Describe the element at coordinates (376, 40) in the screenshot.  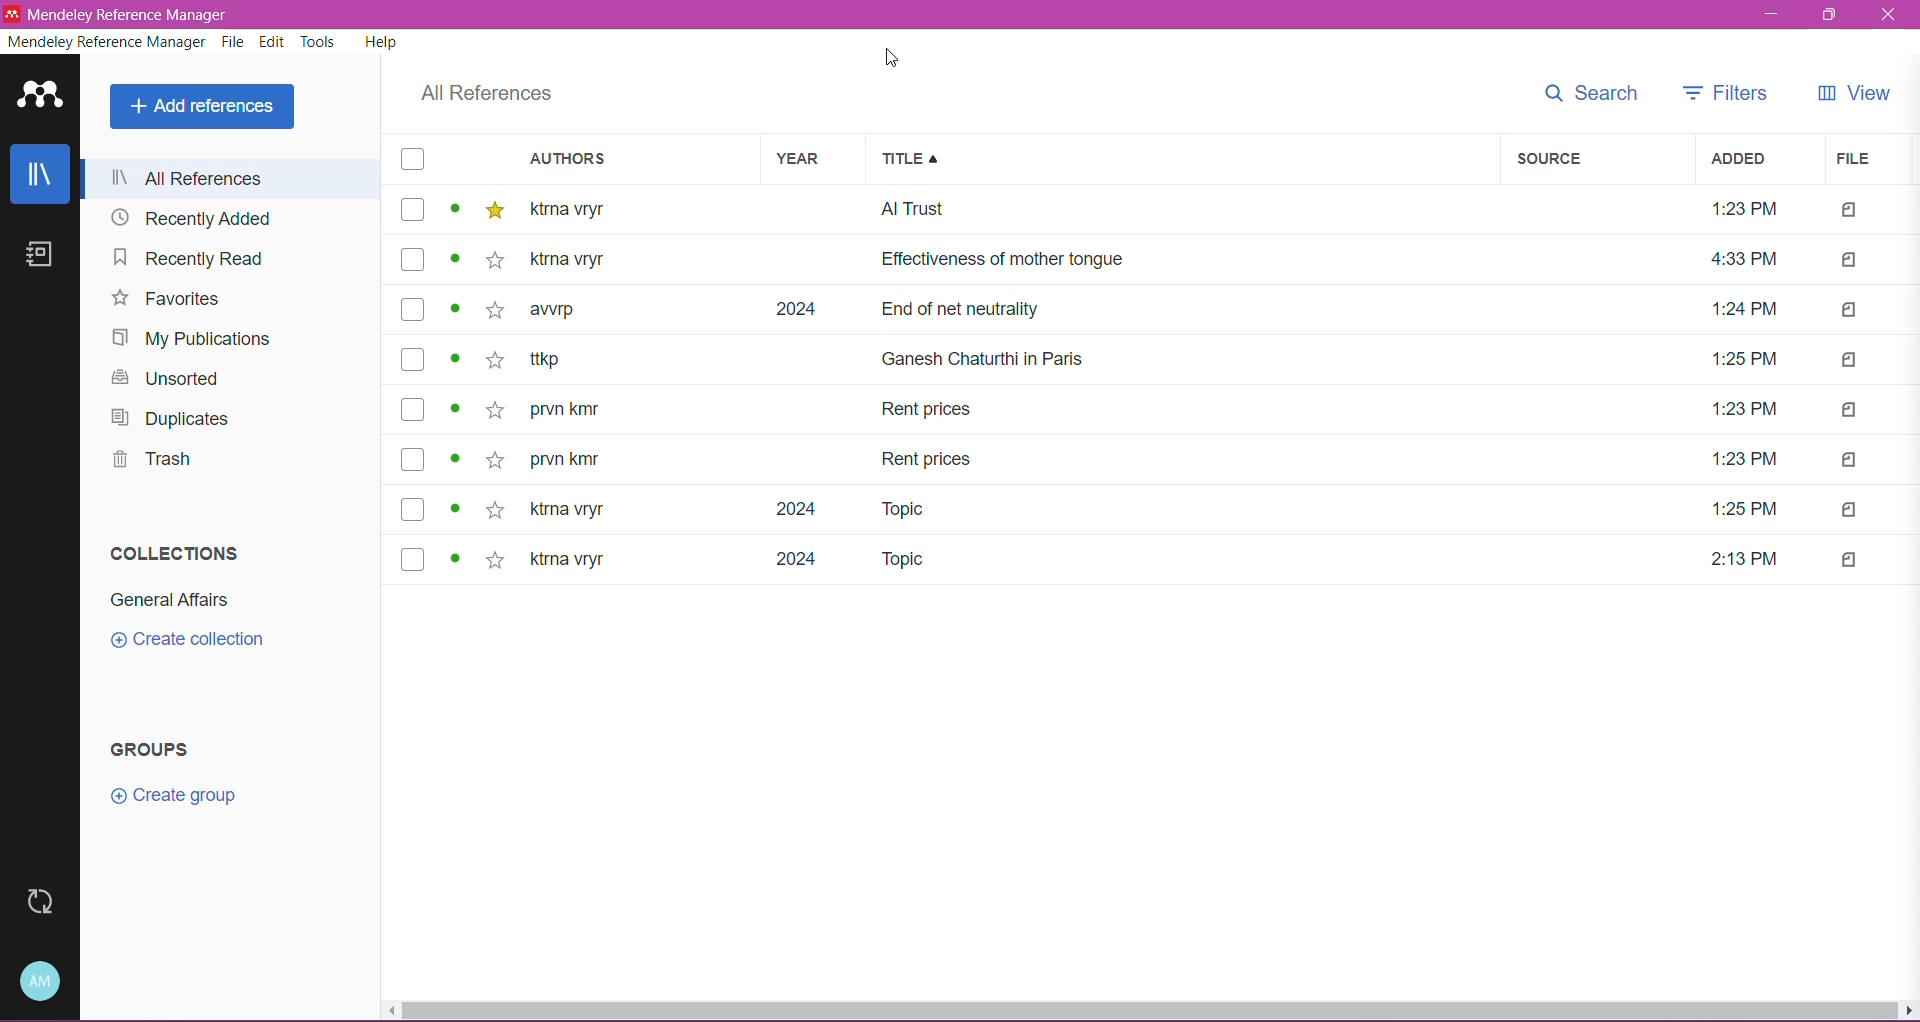
I see `Help` at that location.